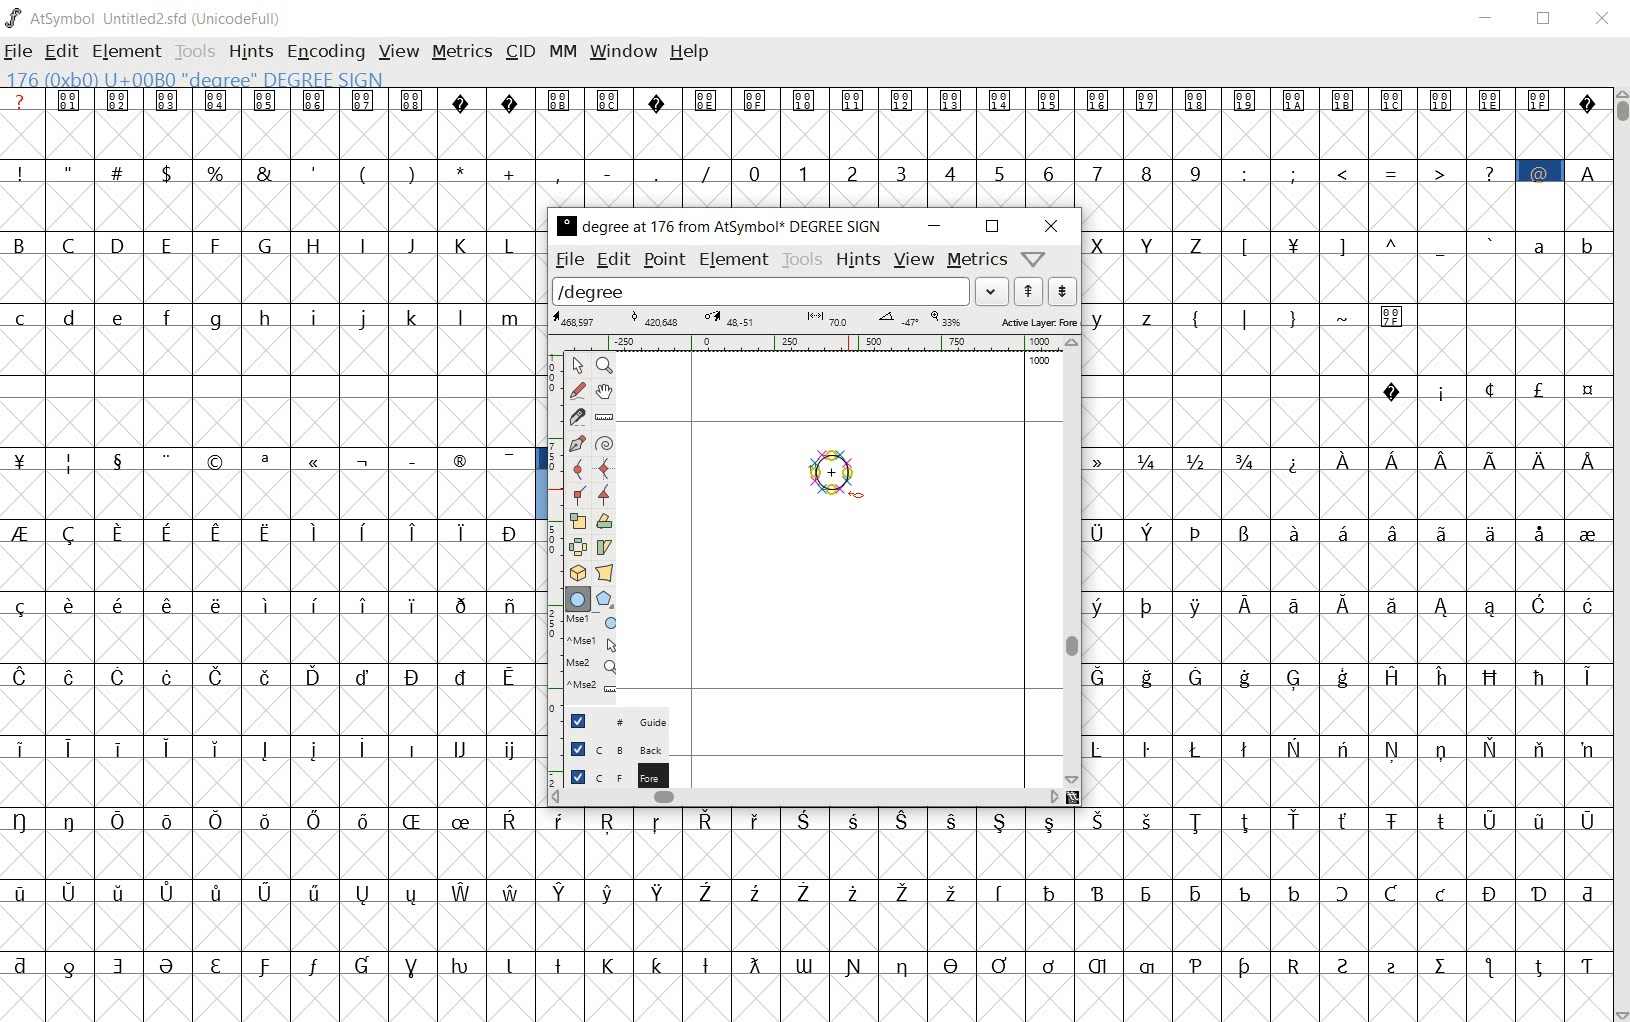 This screenshot has width=1630, height=1022. Describe the element at coordinates (1071, 889) in the screenshot. I see `special letters` at that location.